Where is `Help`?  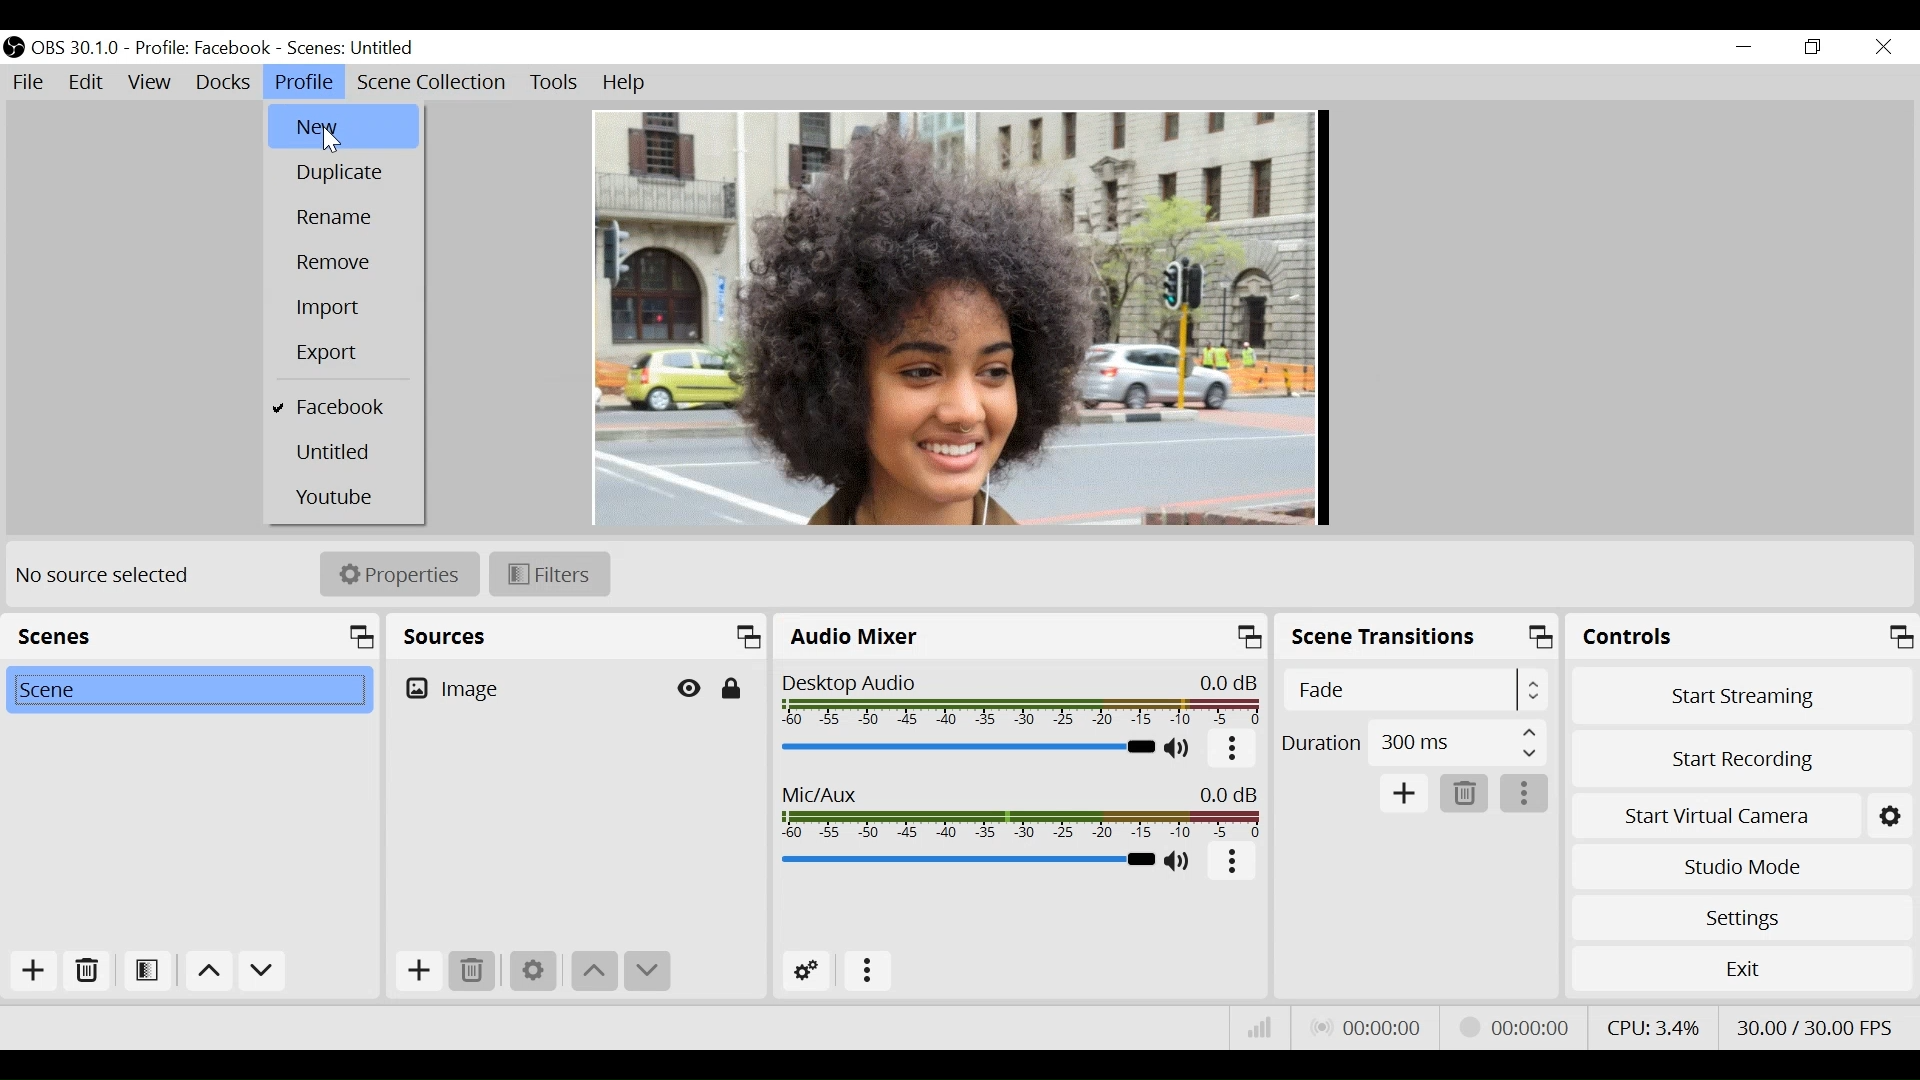 Help is located at coordinates (621, 83).